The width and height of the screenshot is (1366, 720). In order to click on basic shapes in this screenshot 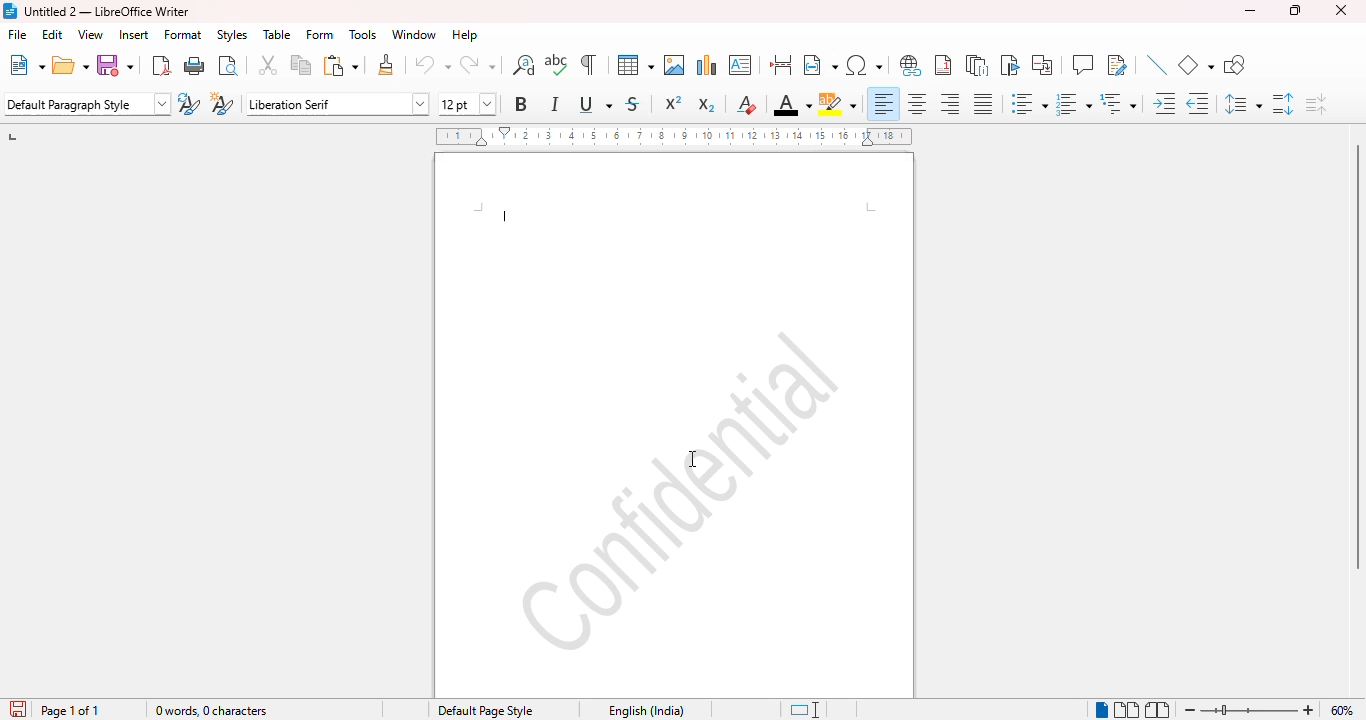, I will do `click(1195, 65)`.